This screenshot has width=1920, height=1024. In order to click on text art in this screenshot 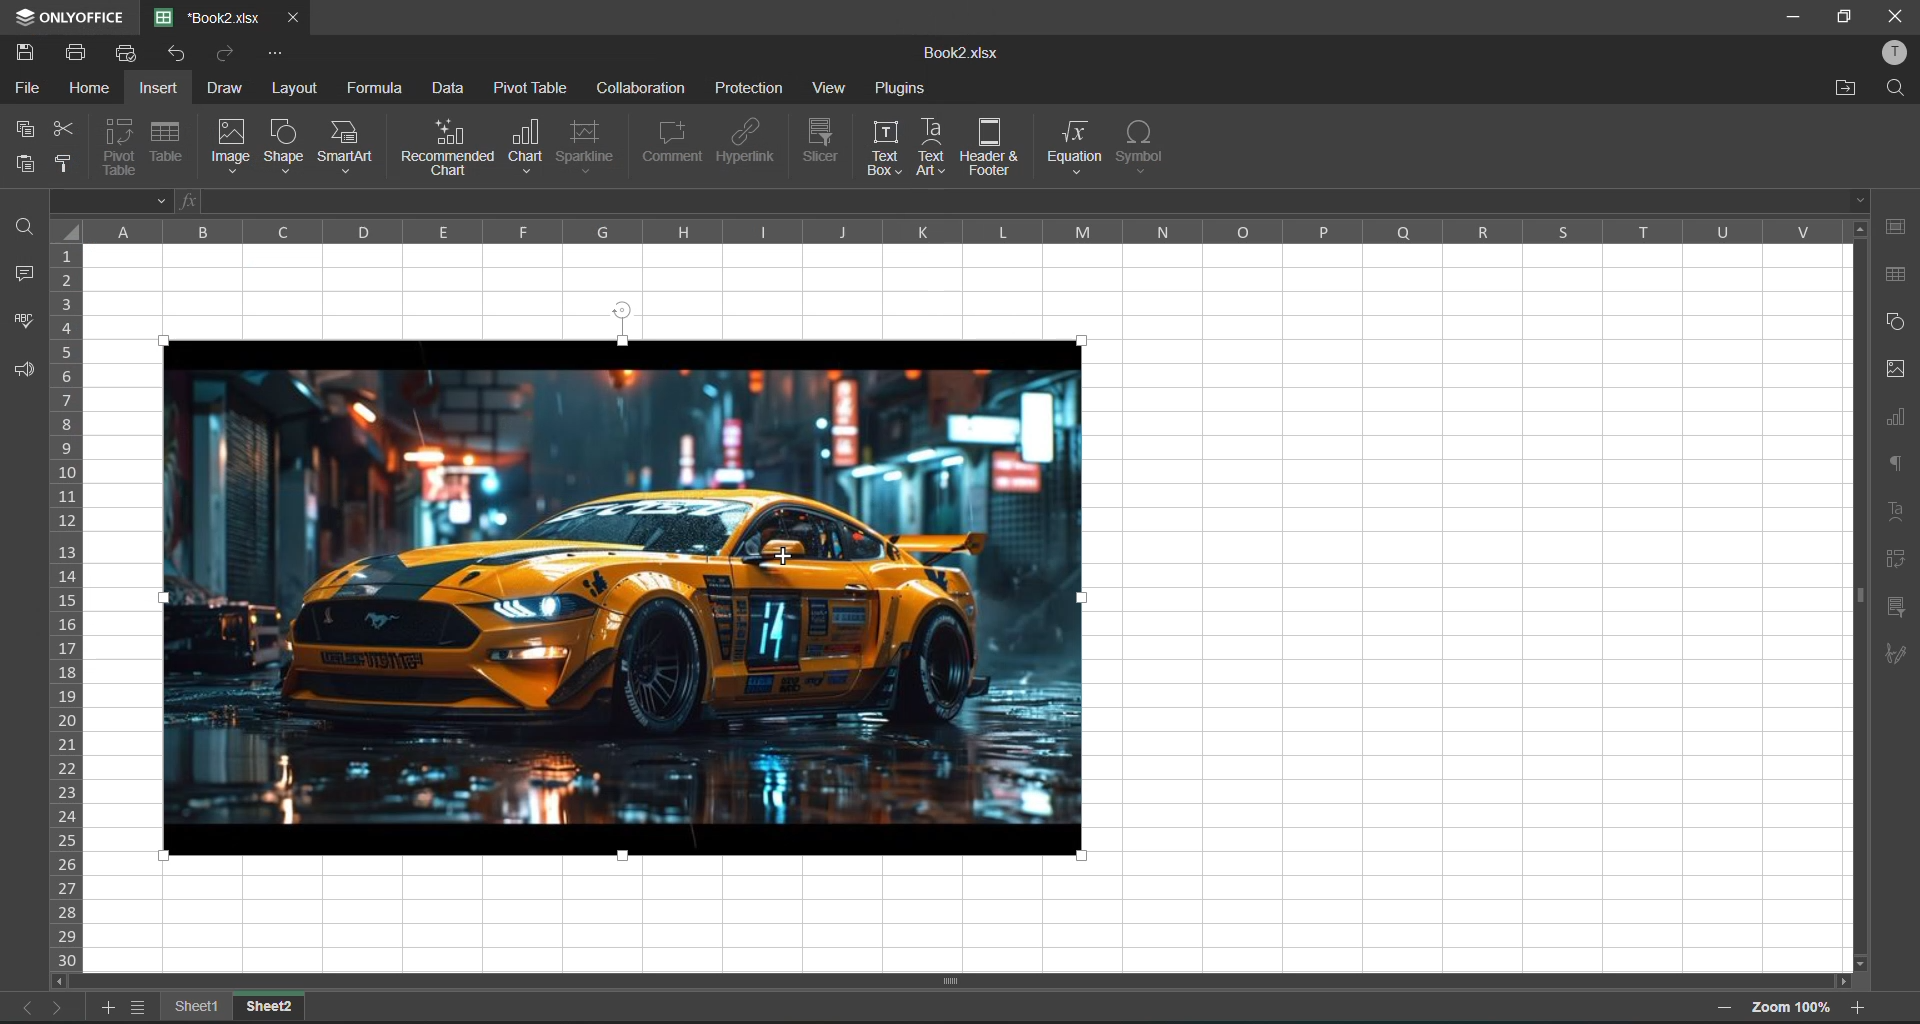, I will do `click(930, 147)`.